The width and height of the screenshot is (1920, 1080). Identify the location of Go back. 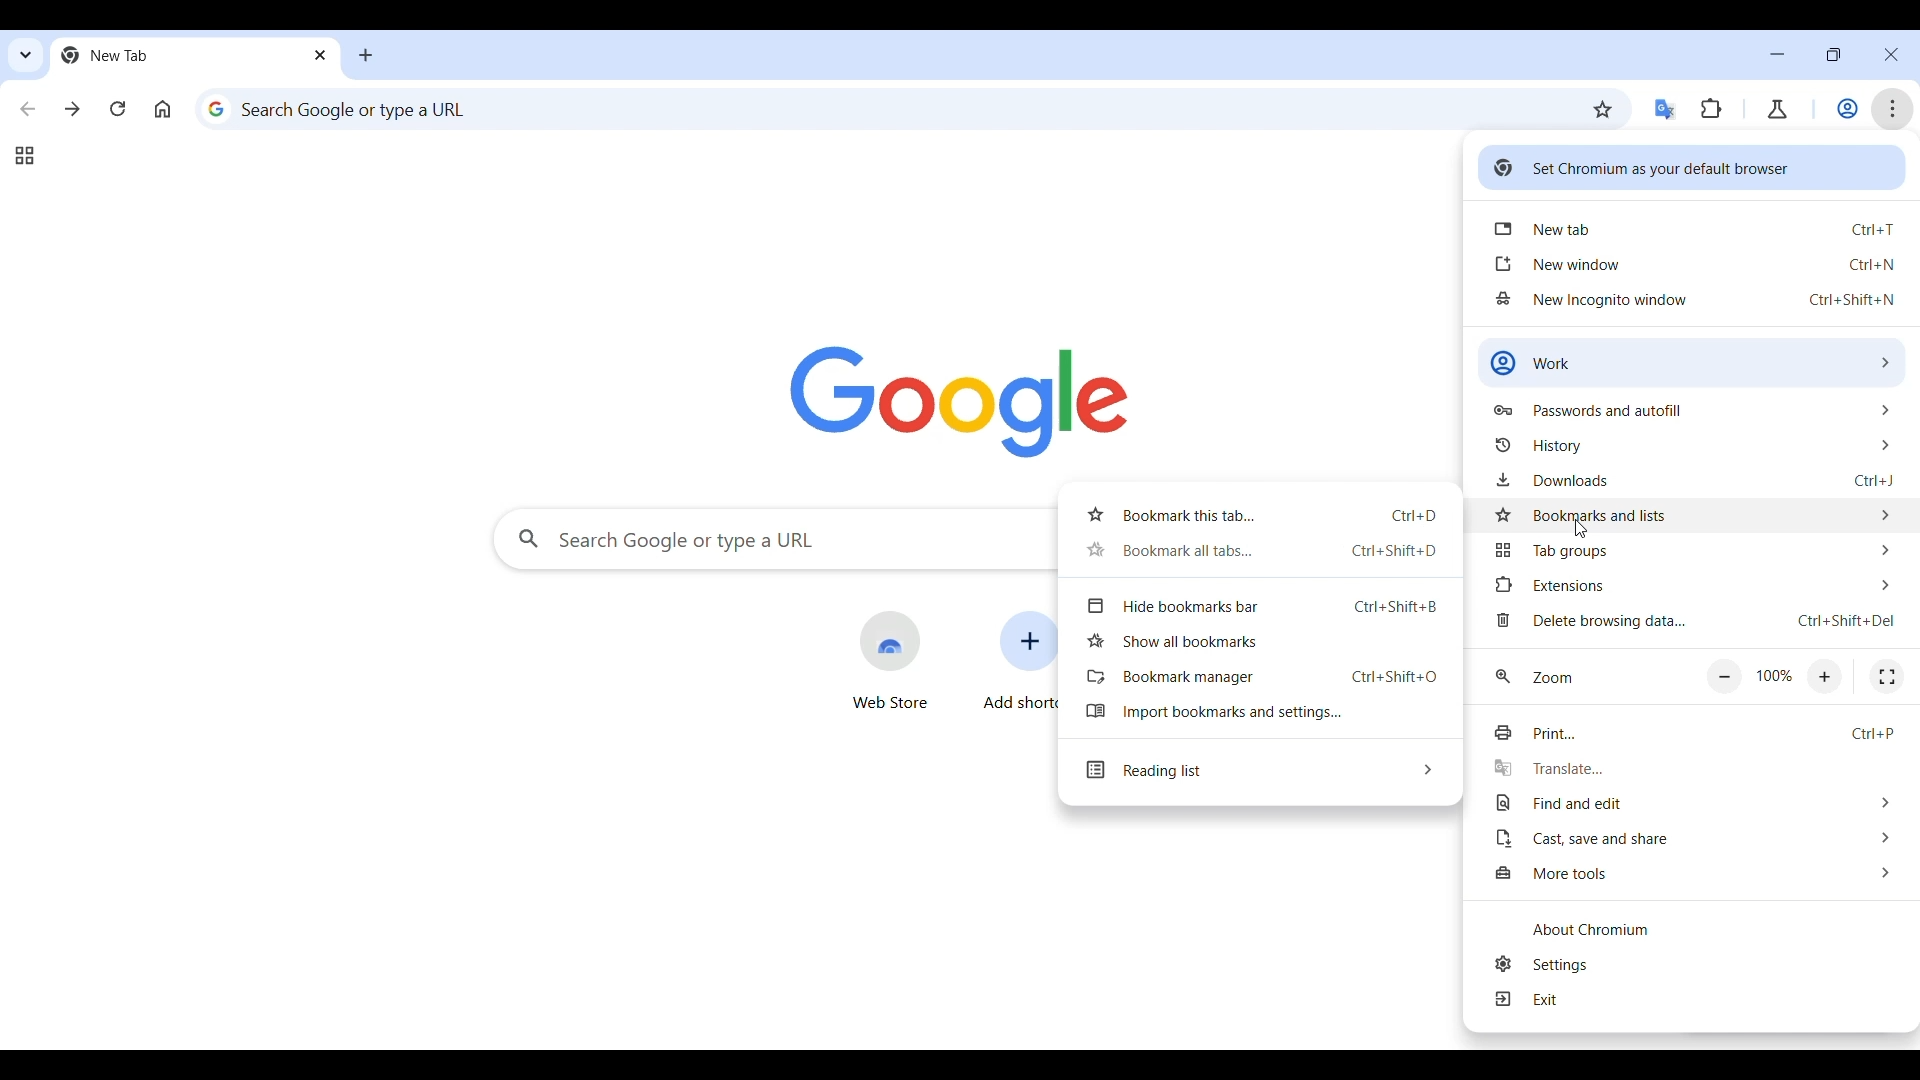
(28, 109).